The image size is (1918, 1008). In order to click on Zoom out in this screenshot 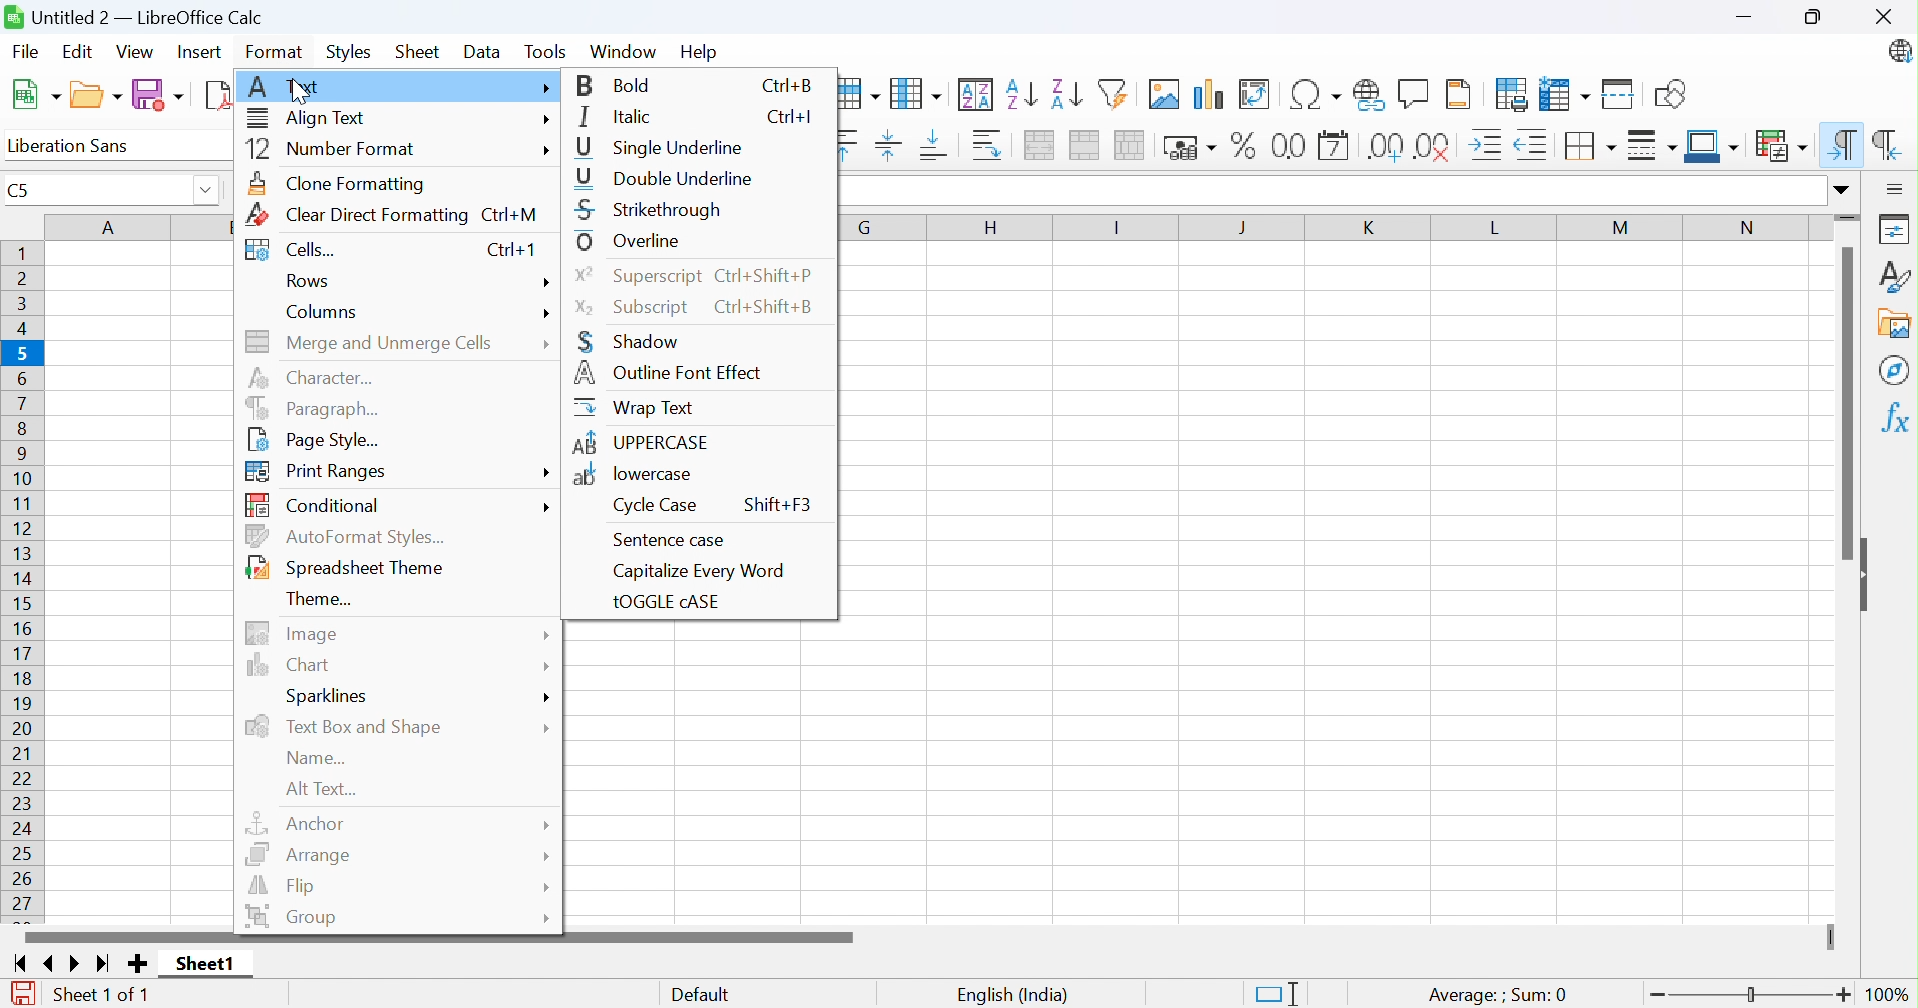, I will do `click(1660, 993)`.